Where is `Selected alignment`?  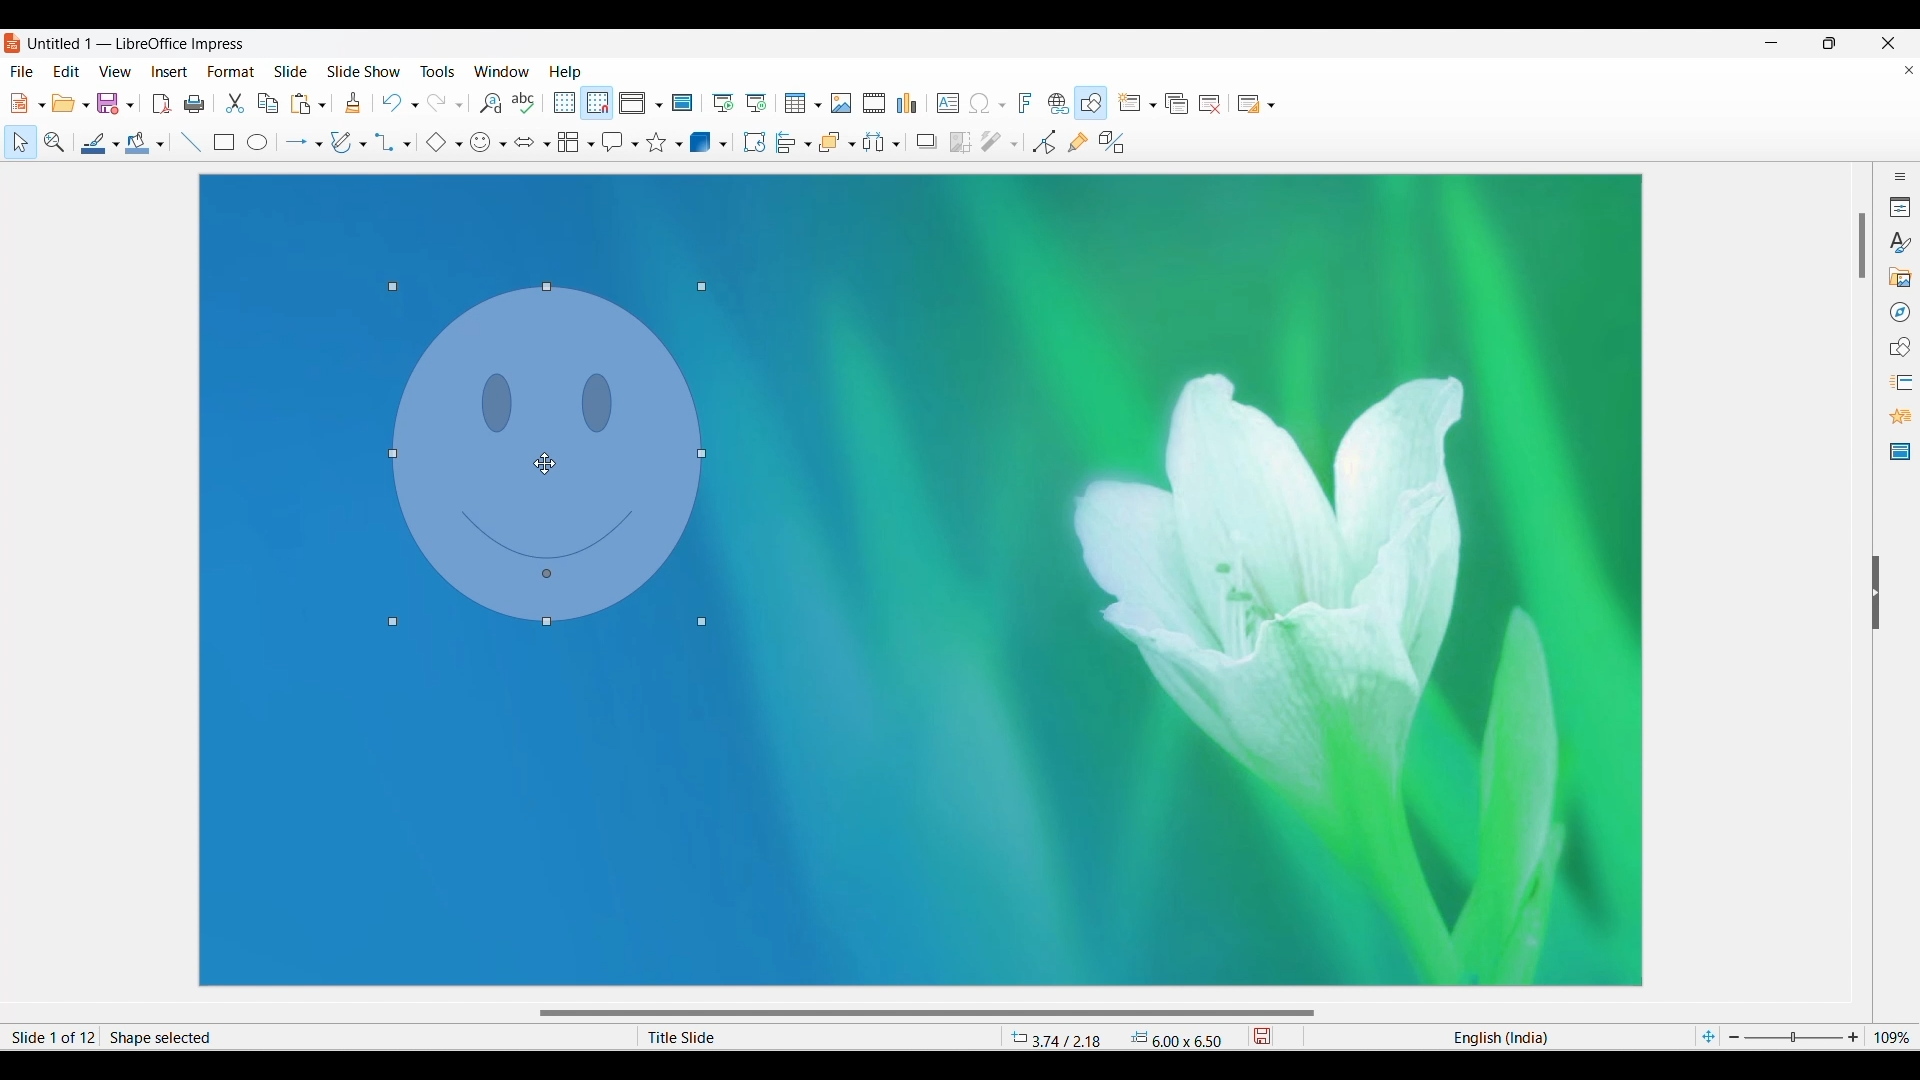
Selected alignment is located at coordinates (787, 142).